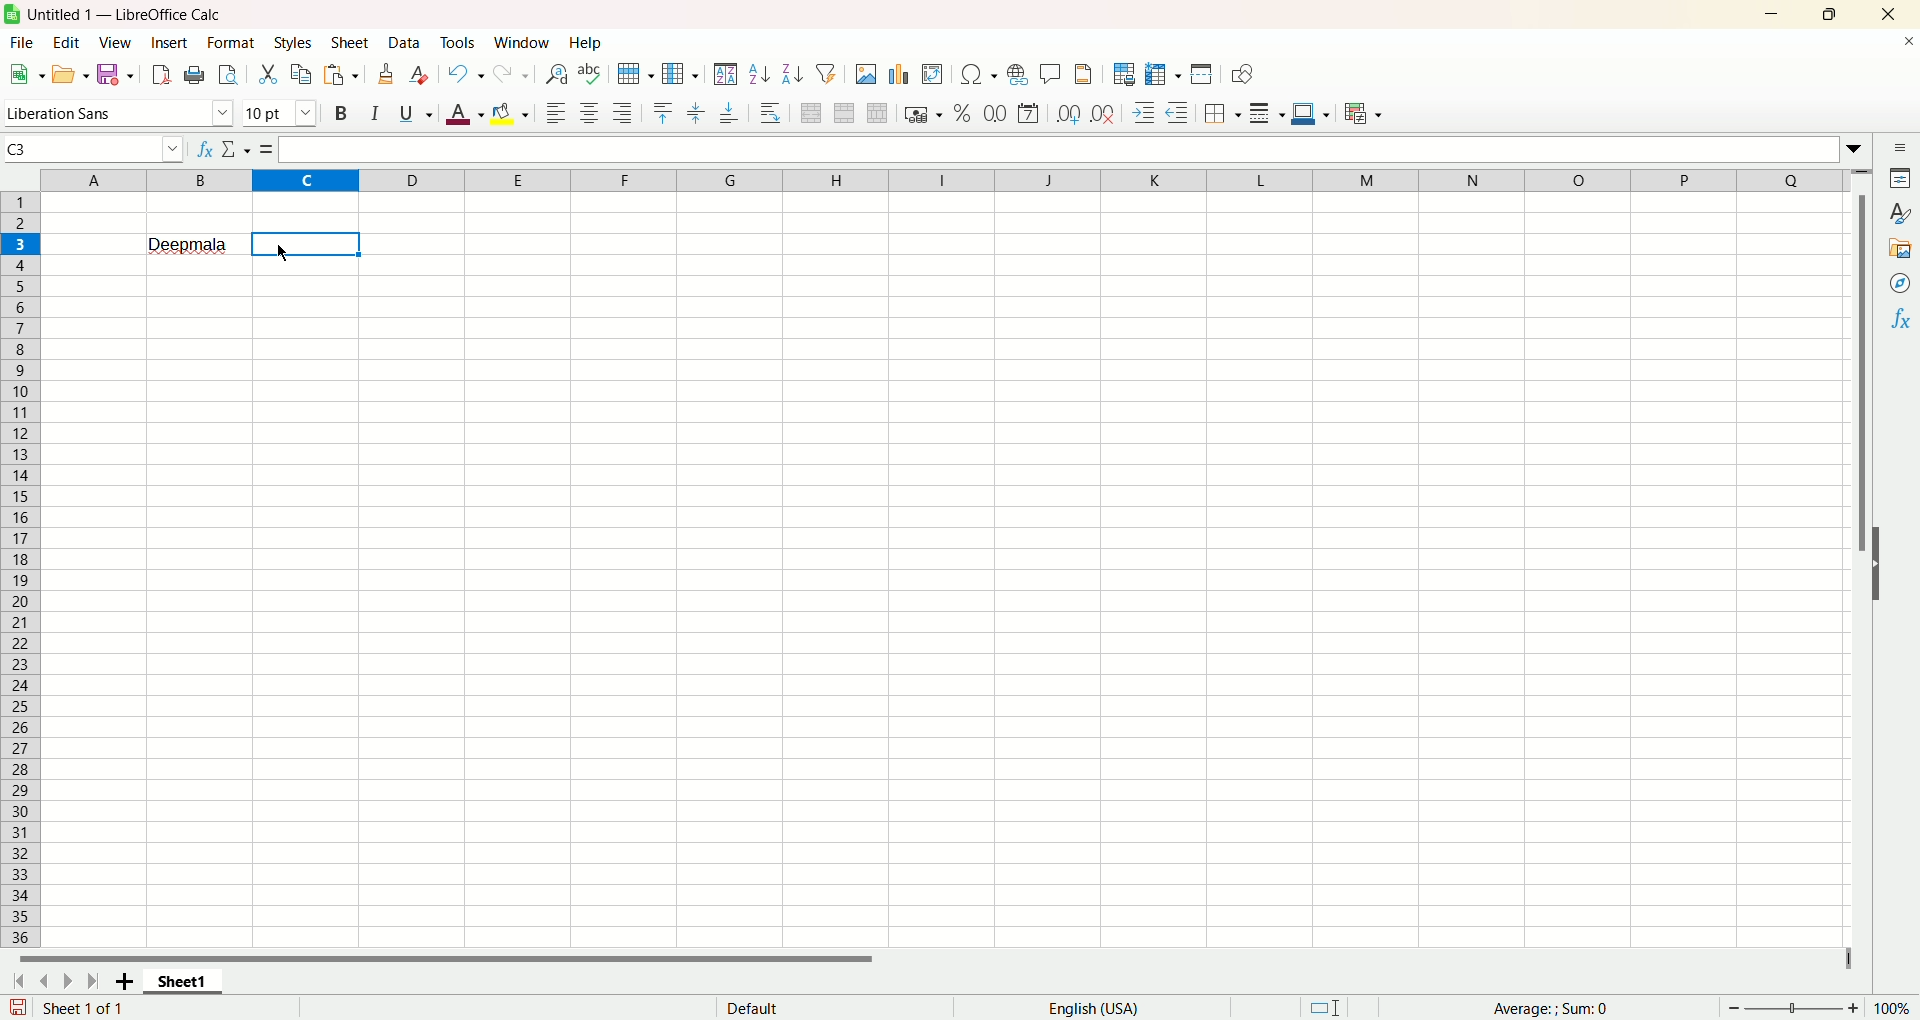 This screenshot has height=1020, width=1920. Describe the element at coordinates (341, 74) in the screenshot. I see `Paste` at that location.